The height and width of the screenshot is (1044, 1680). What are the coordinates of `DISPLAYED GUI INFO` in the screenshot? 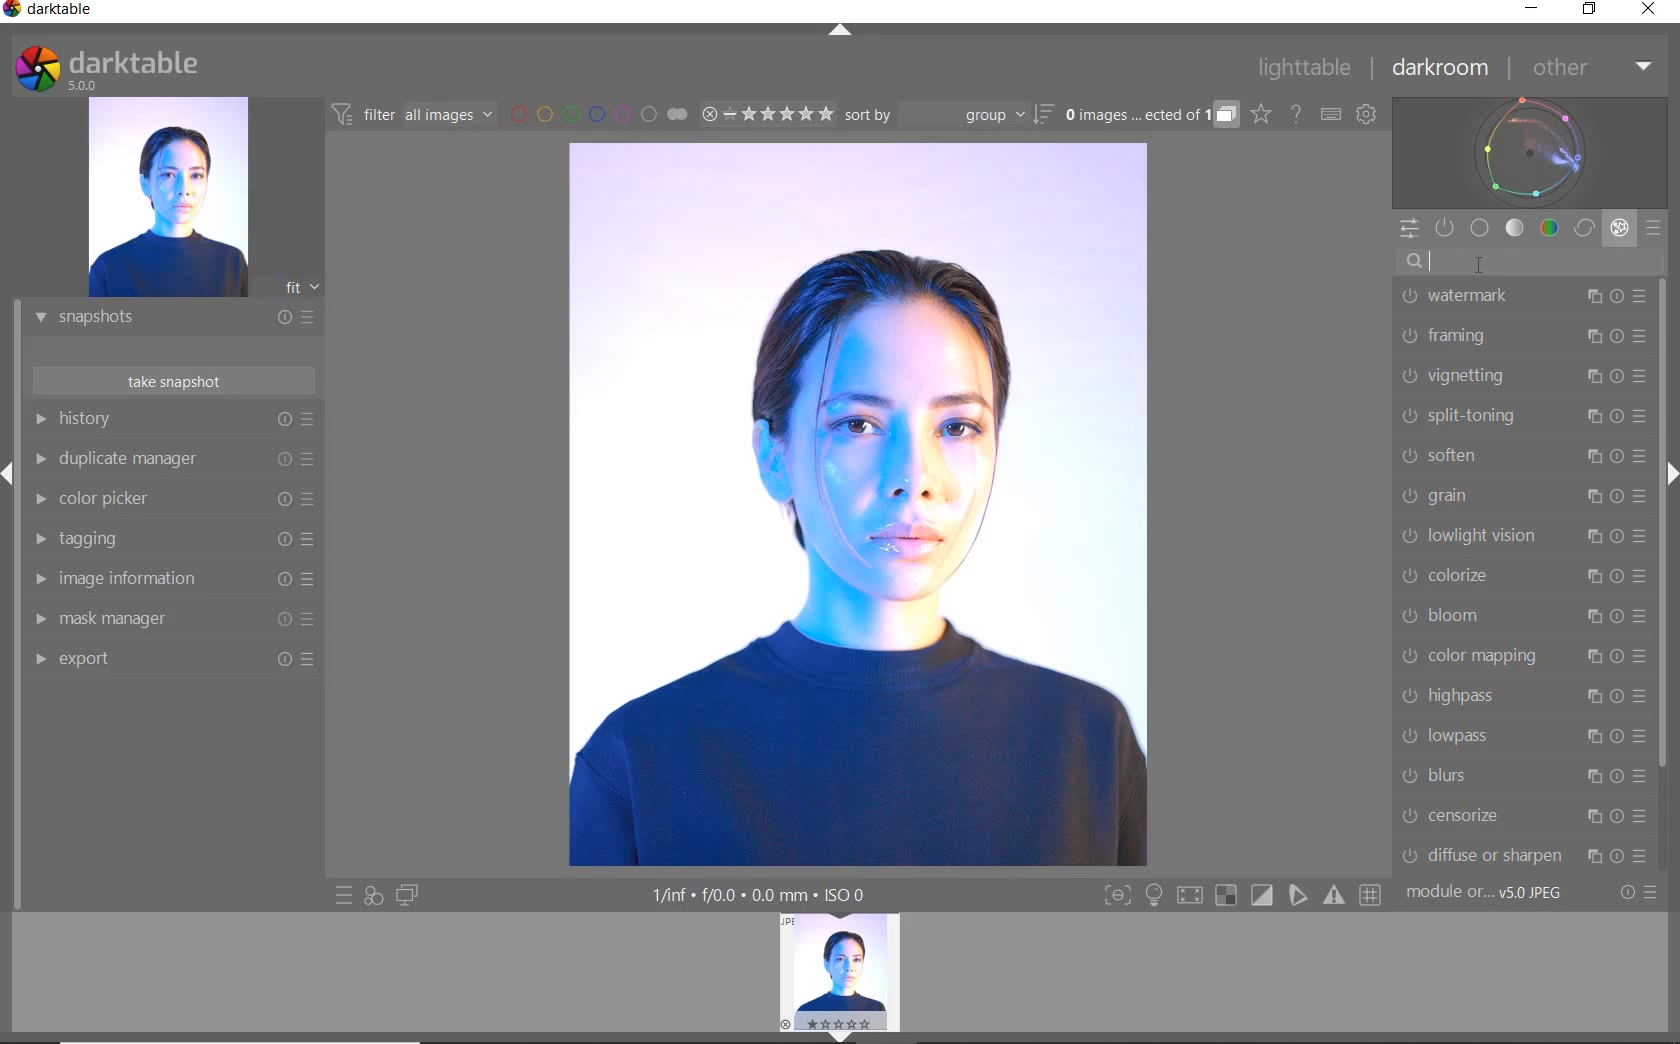 It's located at (755, 895).